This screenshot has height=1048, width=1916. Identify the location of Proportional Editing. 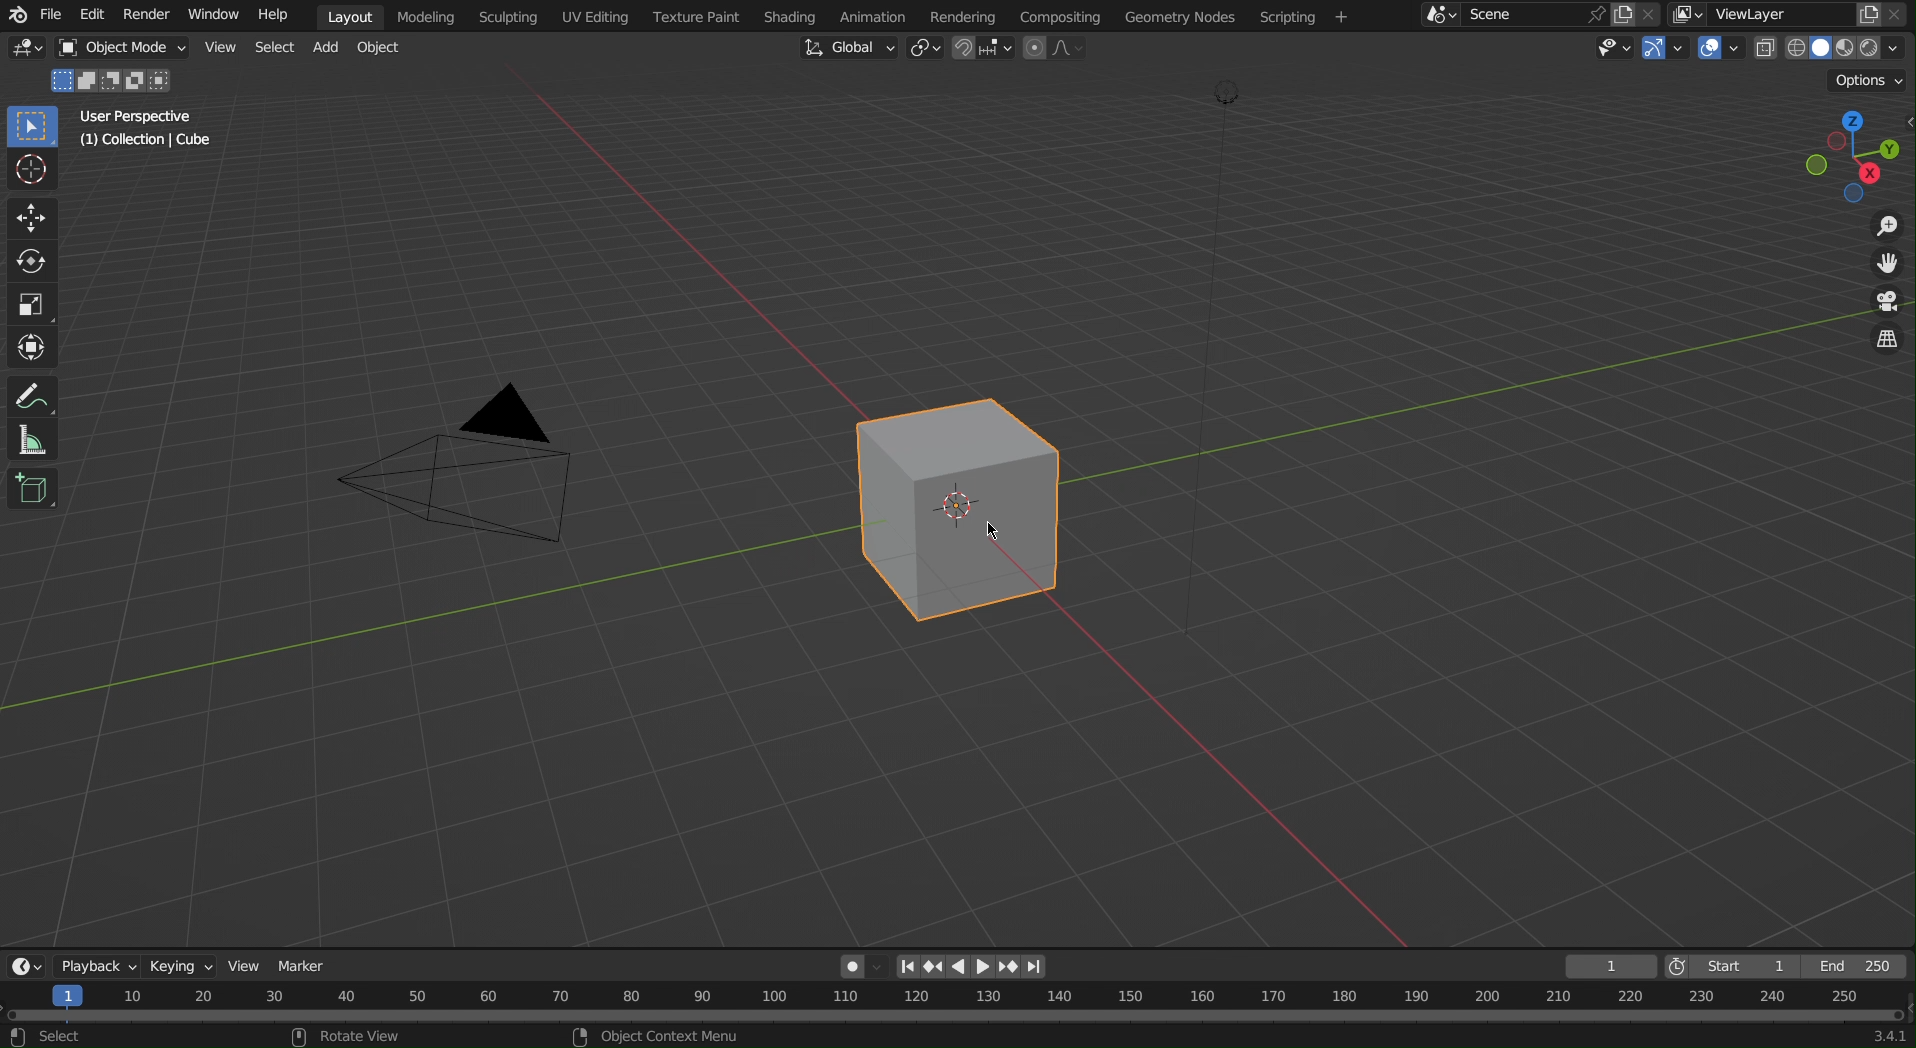
(1058, 49).